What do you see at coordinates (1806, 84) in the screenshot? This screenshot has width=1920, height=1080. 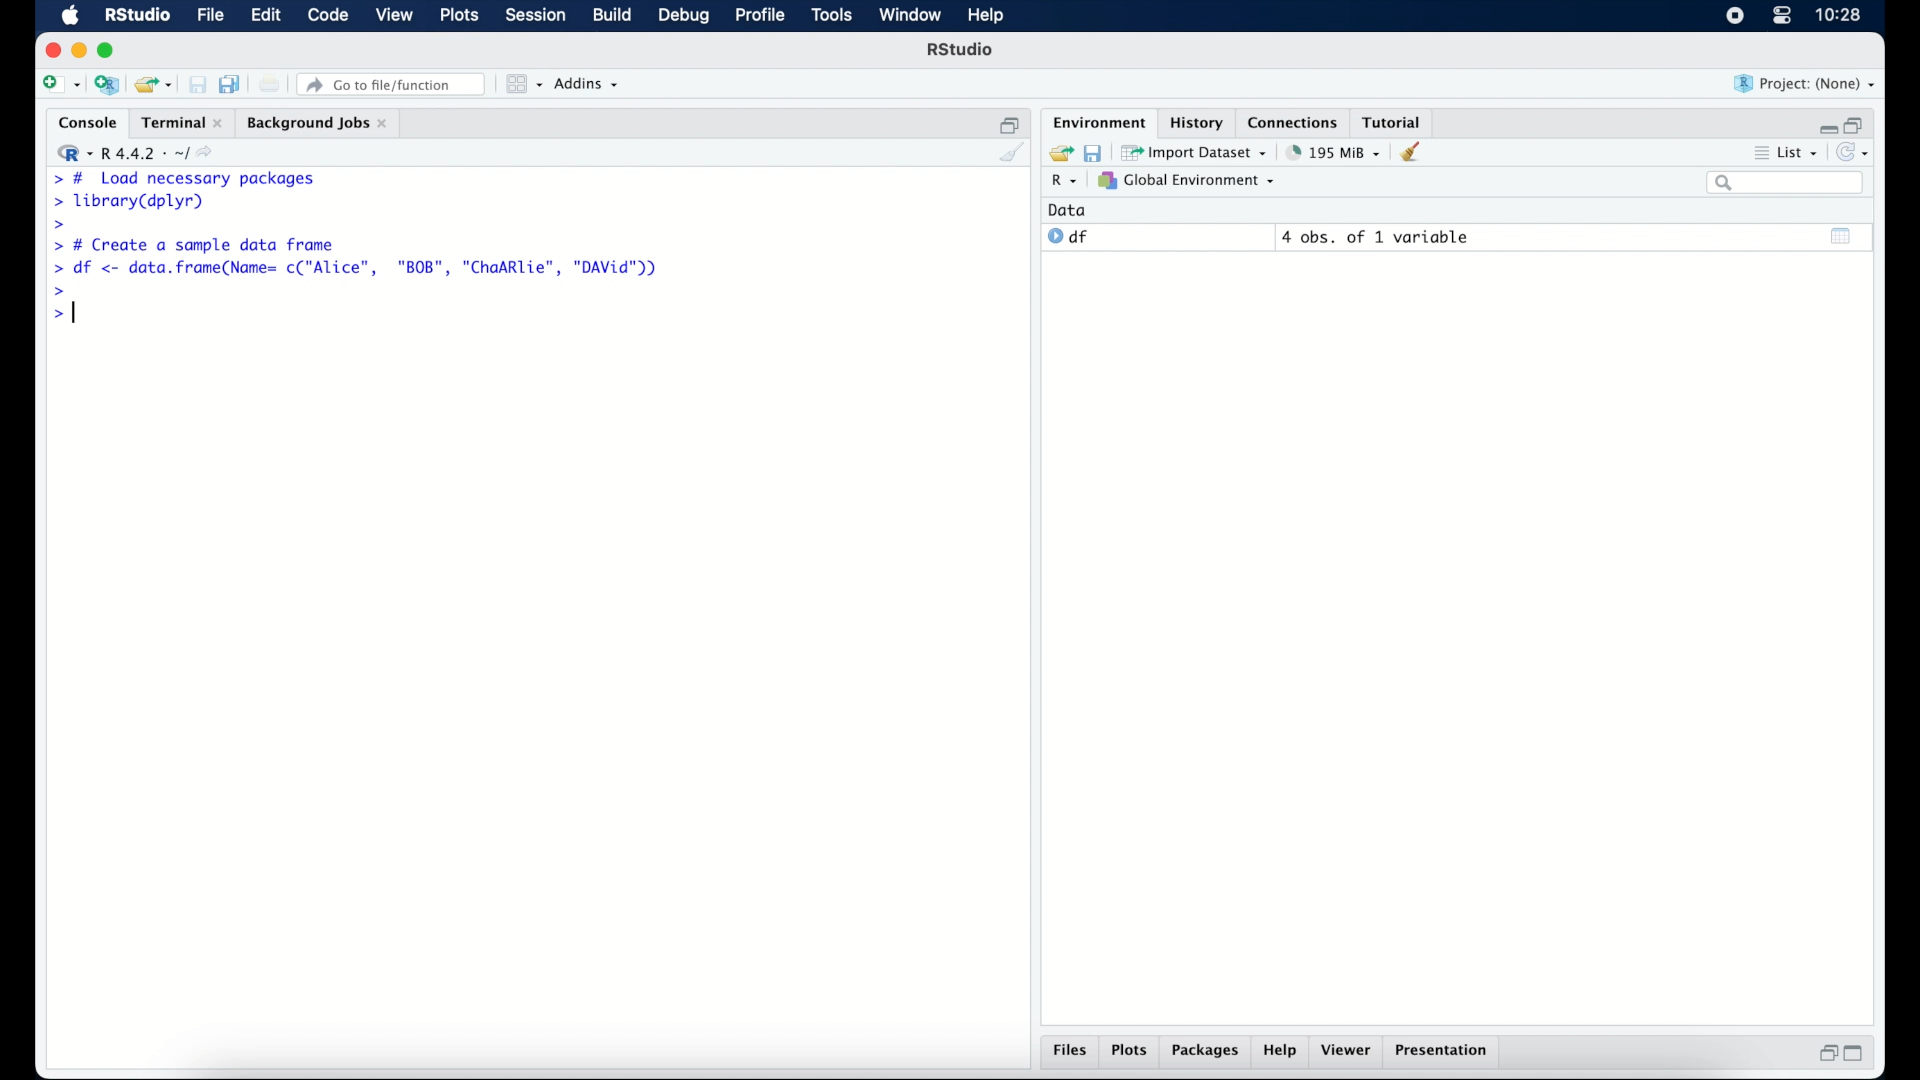 I see `project (none)` at bounding box center [1806, 84].